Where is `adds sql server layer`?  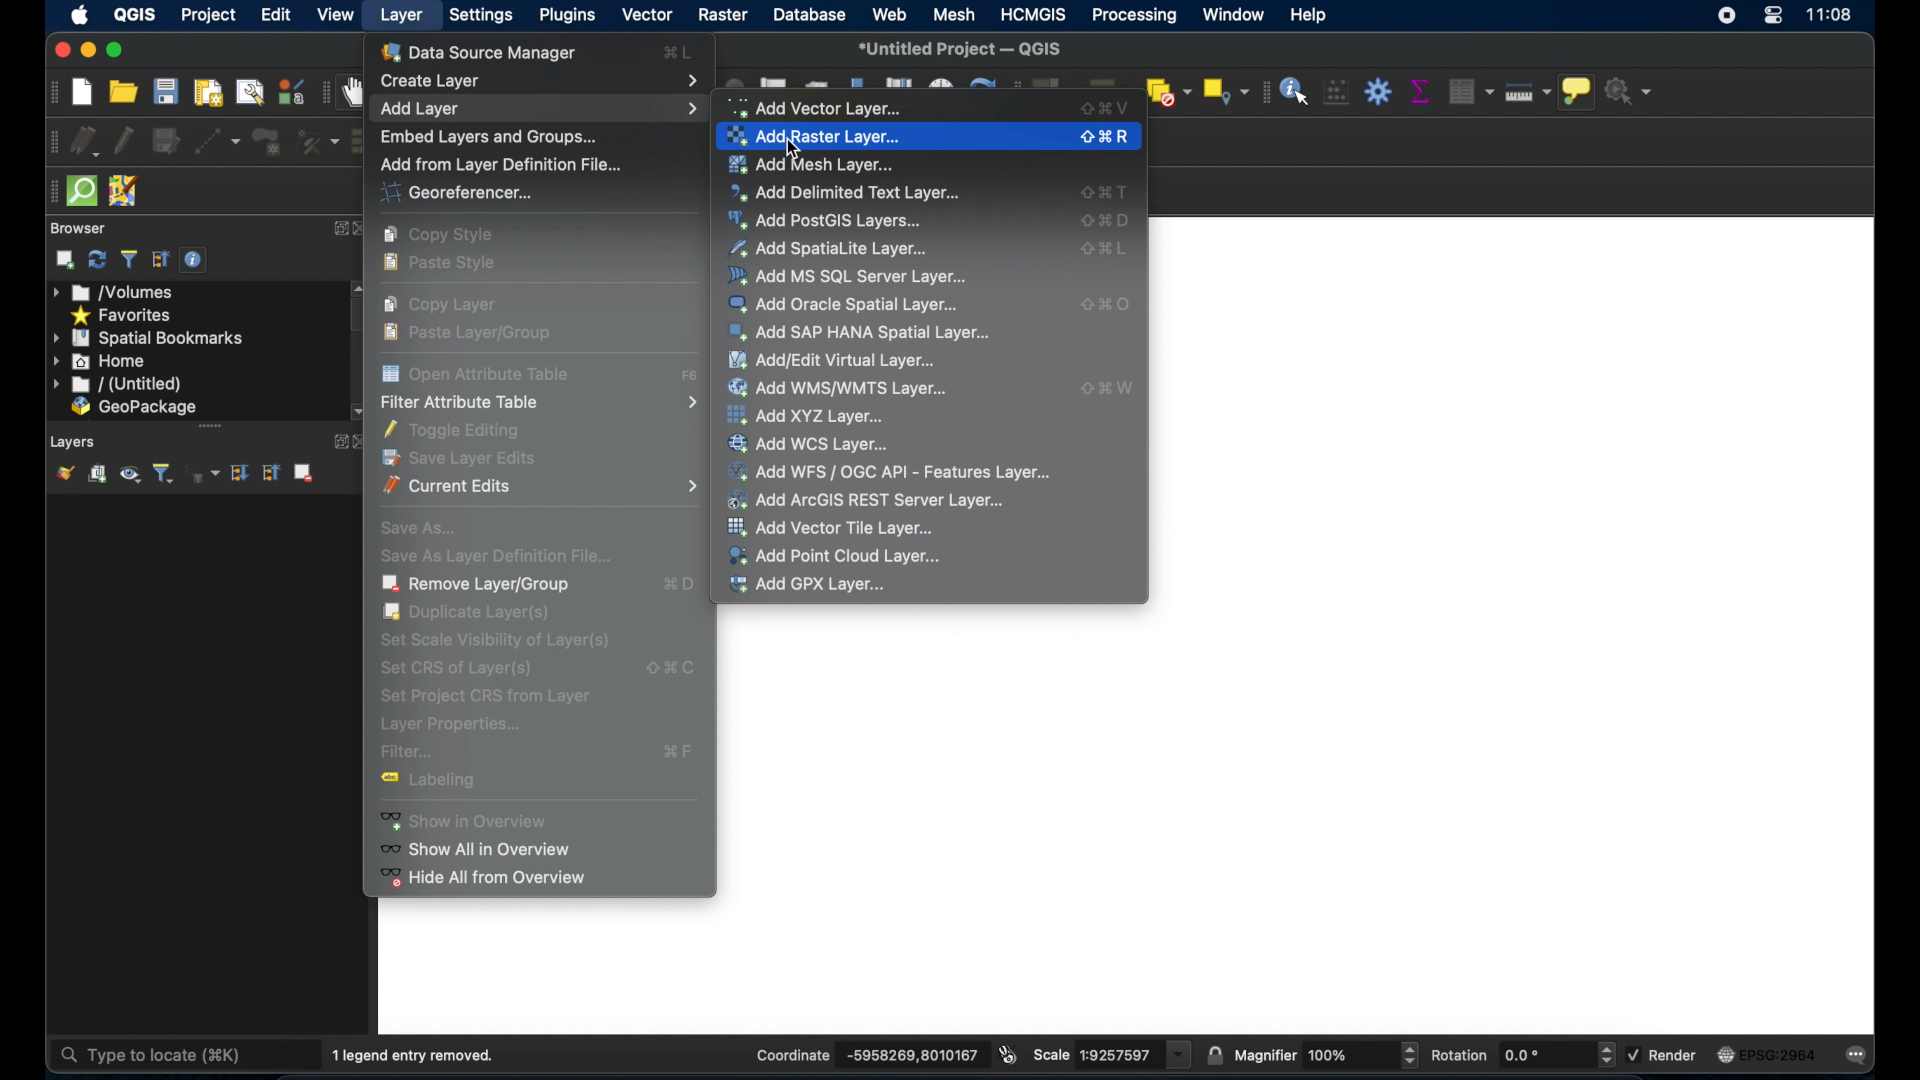
adds sql server layer is located at coordinates (849, 276).